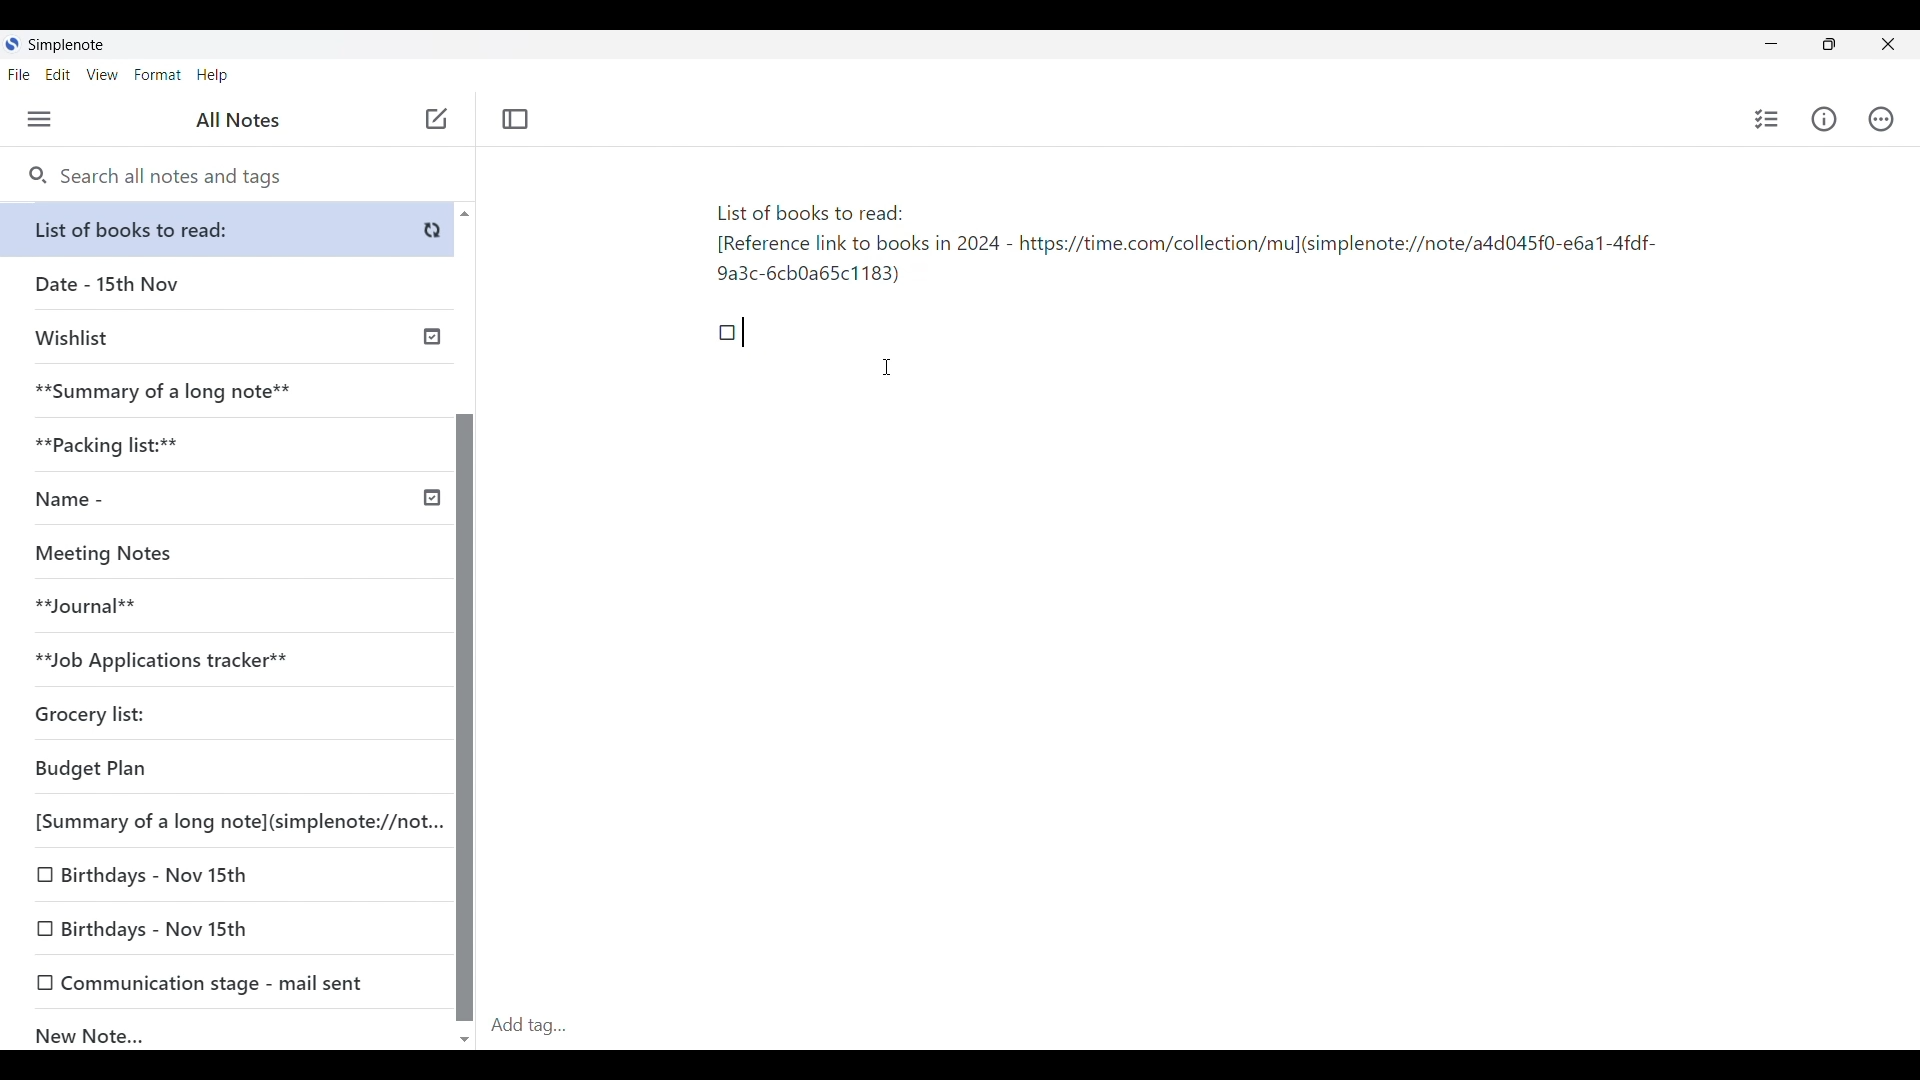  What do you see at coordinates (226, 876) in the screenshot?
I see `Birthdays - Nov 15th` at bounding box center [226, 876].